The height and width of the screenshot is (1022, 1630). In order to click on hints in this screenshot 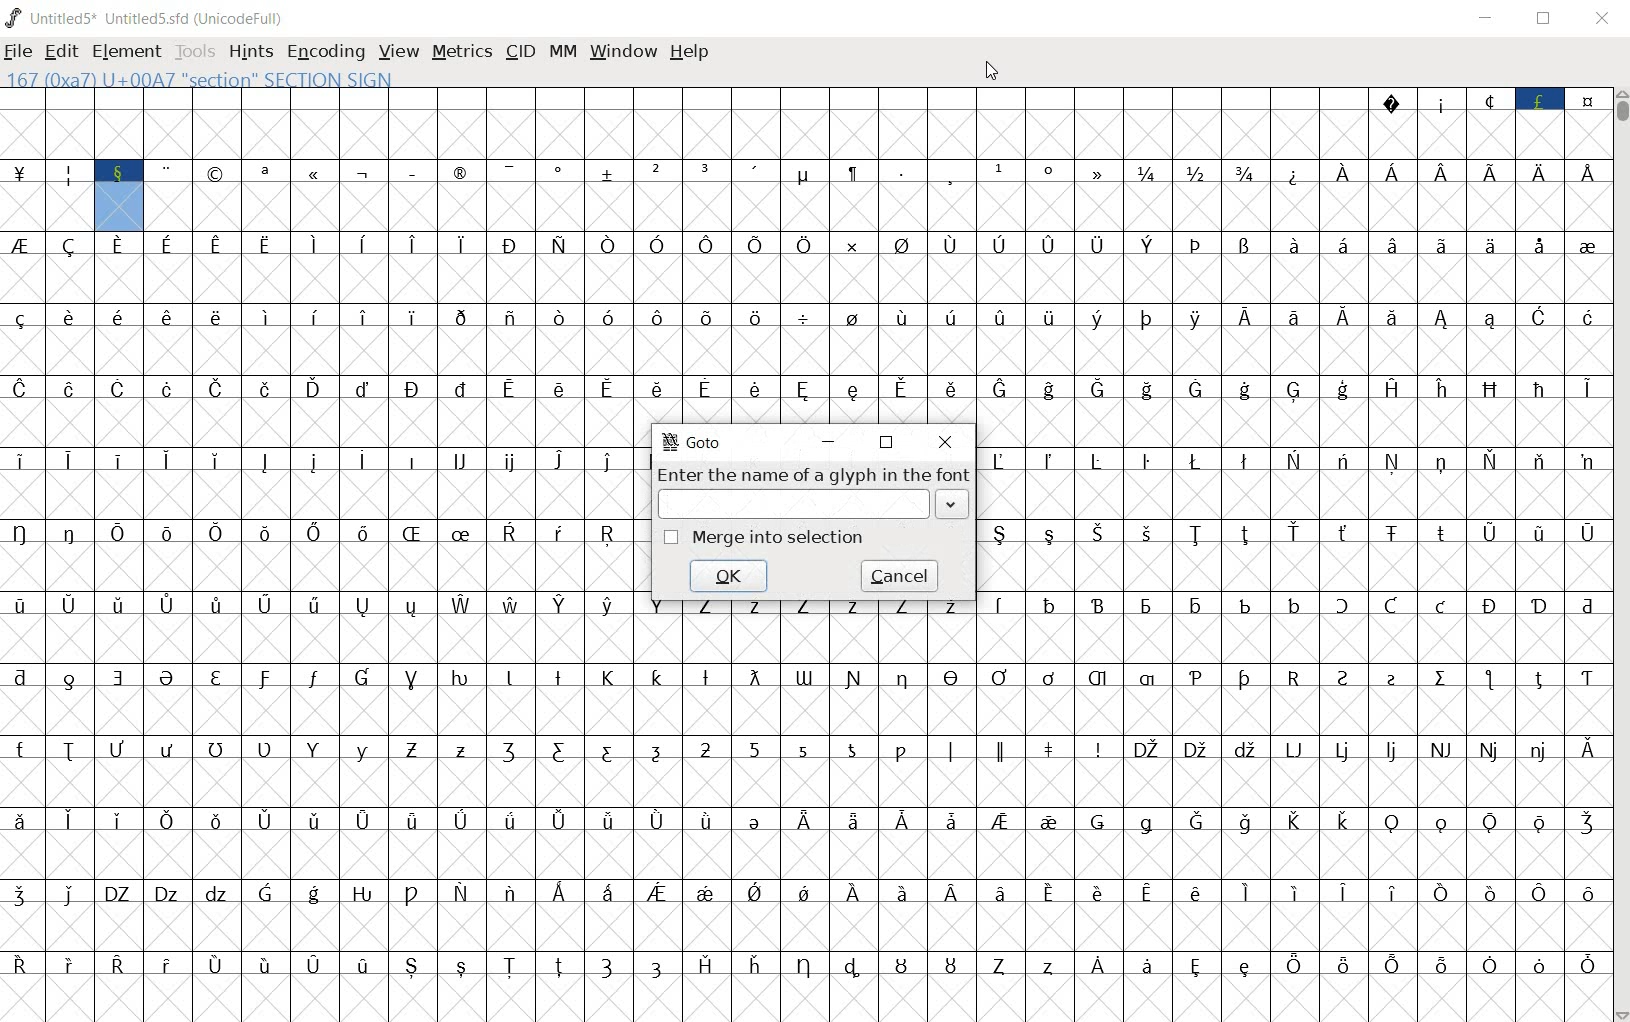, I will do `click(250, 53)`.